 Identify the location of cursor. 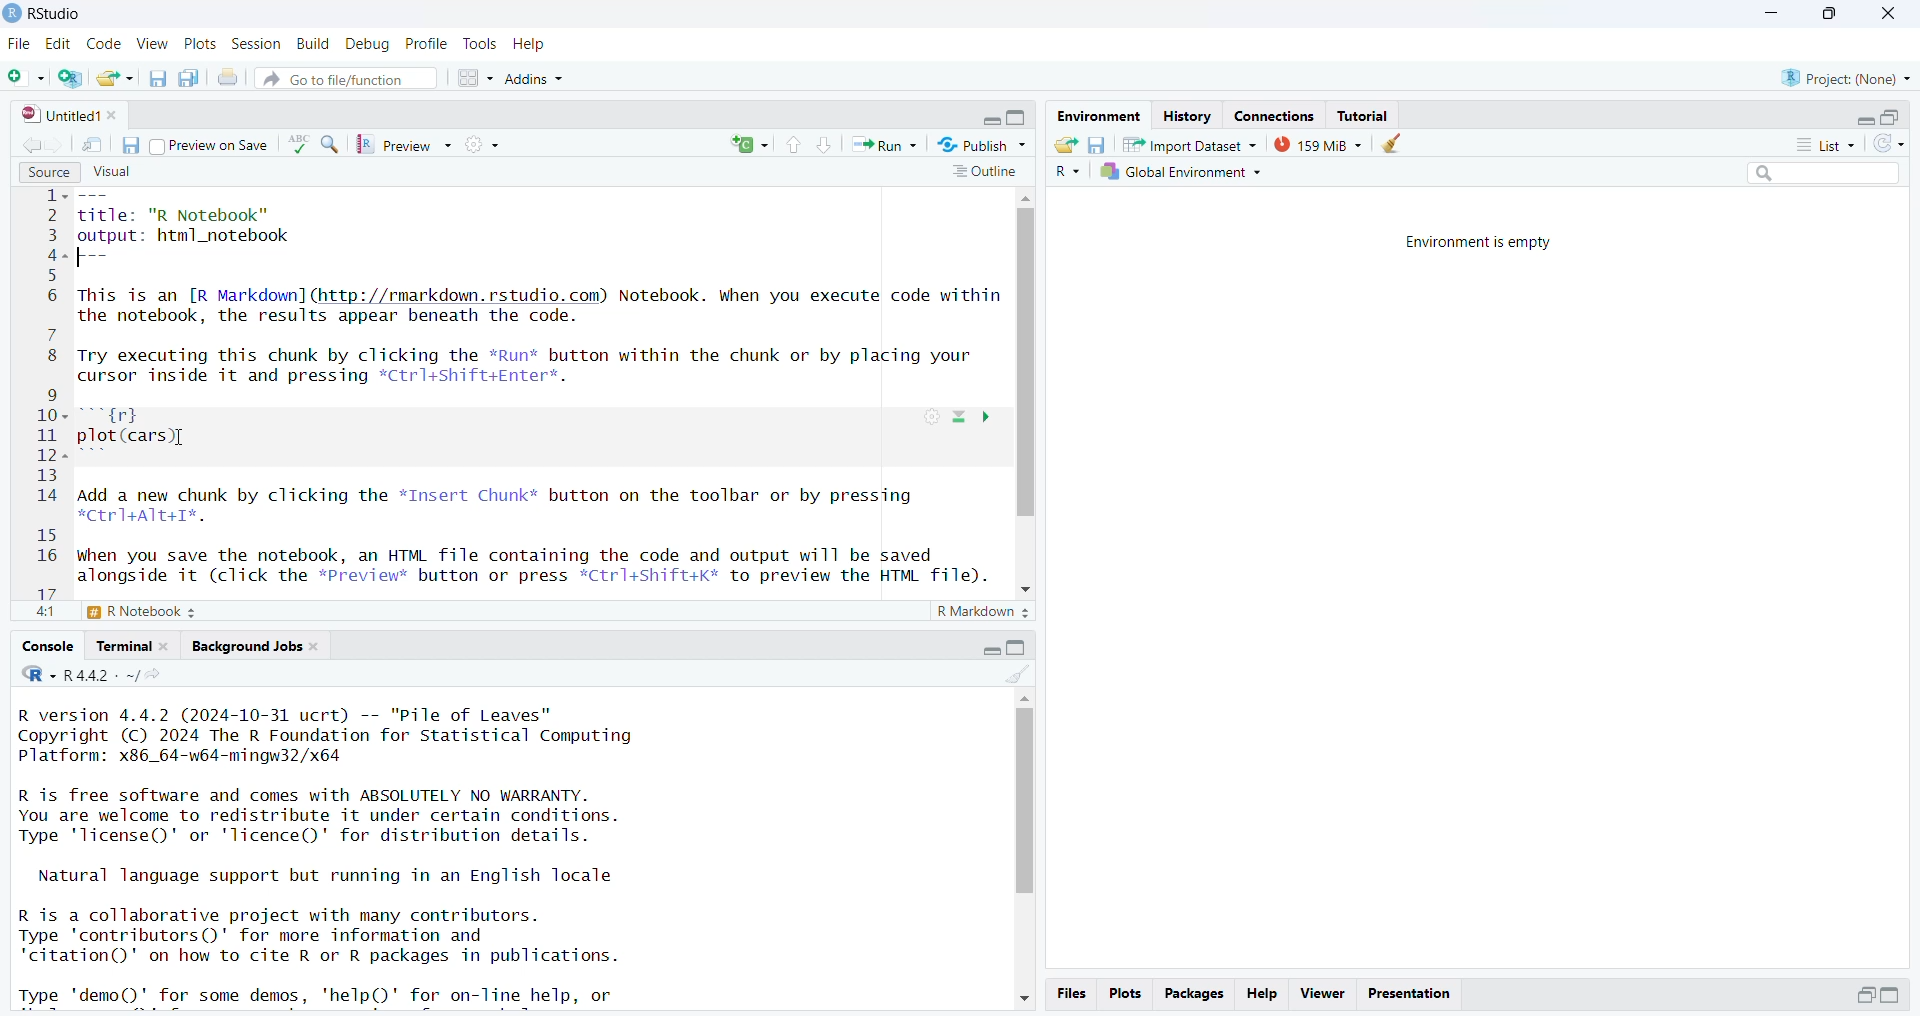
(181, 437).